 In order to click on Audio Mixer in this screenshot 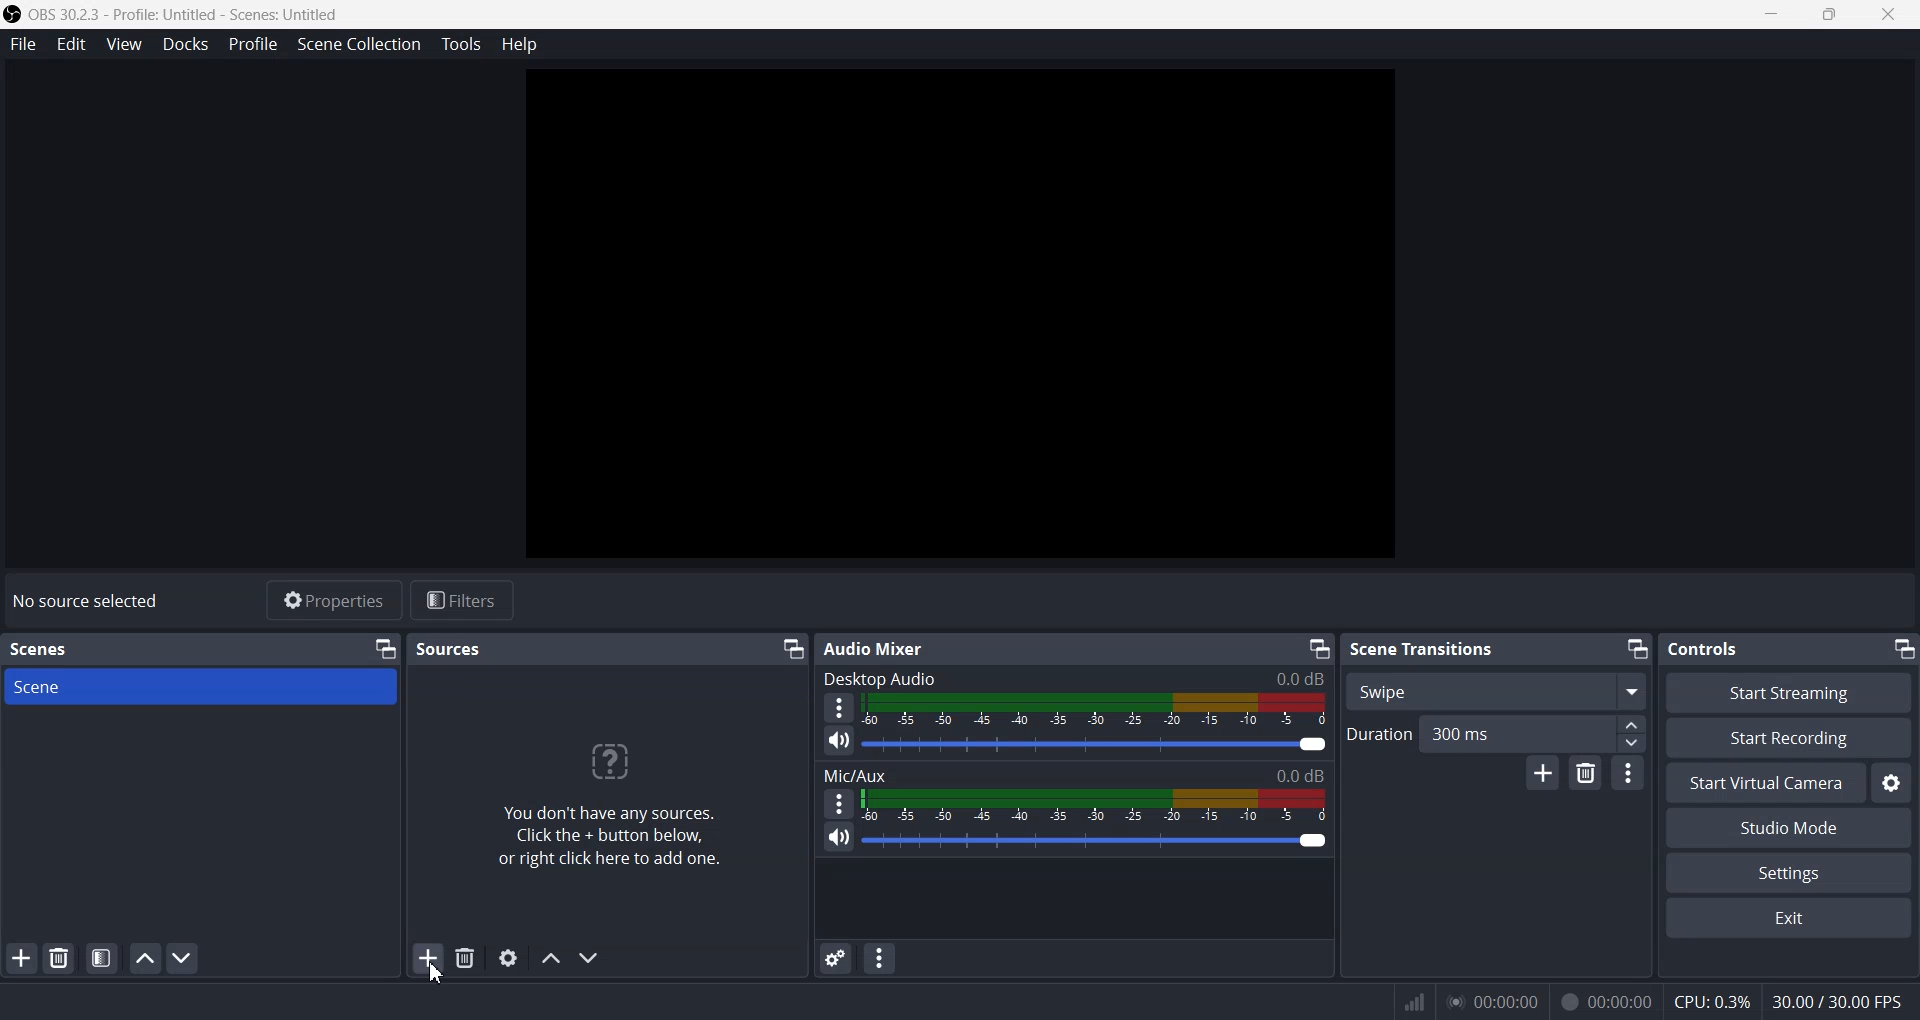, I will do `click(873, 648)`.